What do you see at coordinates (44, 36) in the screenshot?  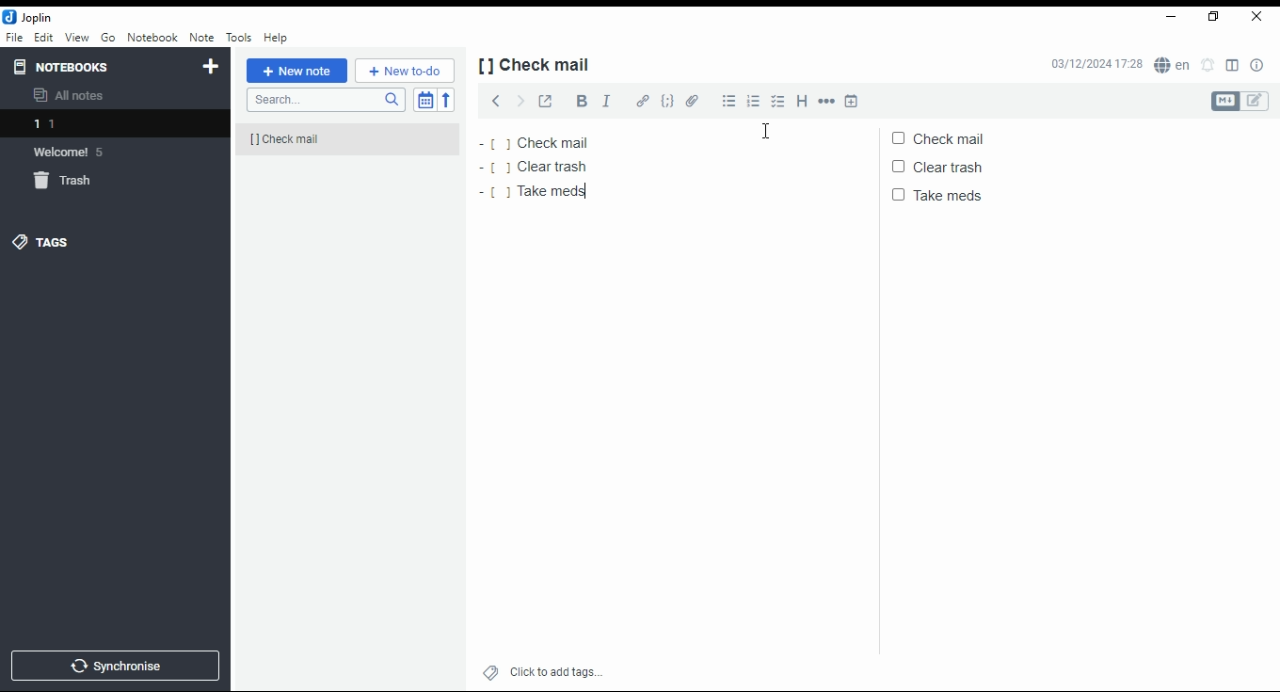 I see `edit` at bounding box center [44, 36].